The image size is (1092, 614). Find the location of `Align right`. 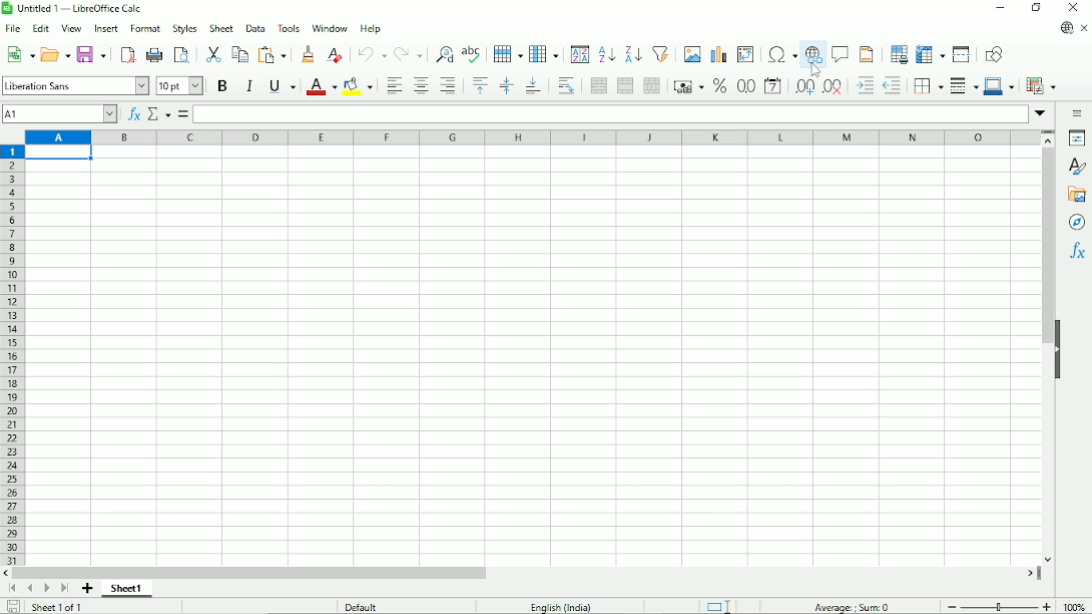

Align right is located at coordinates (447, 85).